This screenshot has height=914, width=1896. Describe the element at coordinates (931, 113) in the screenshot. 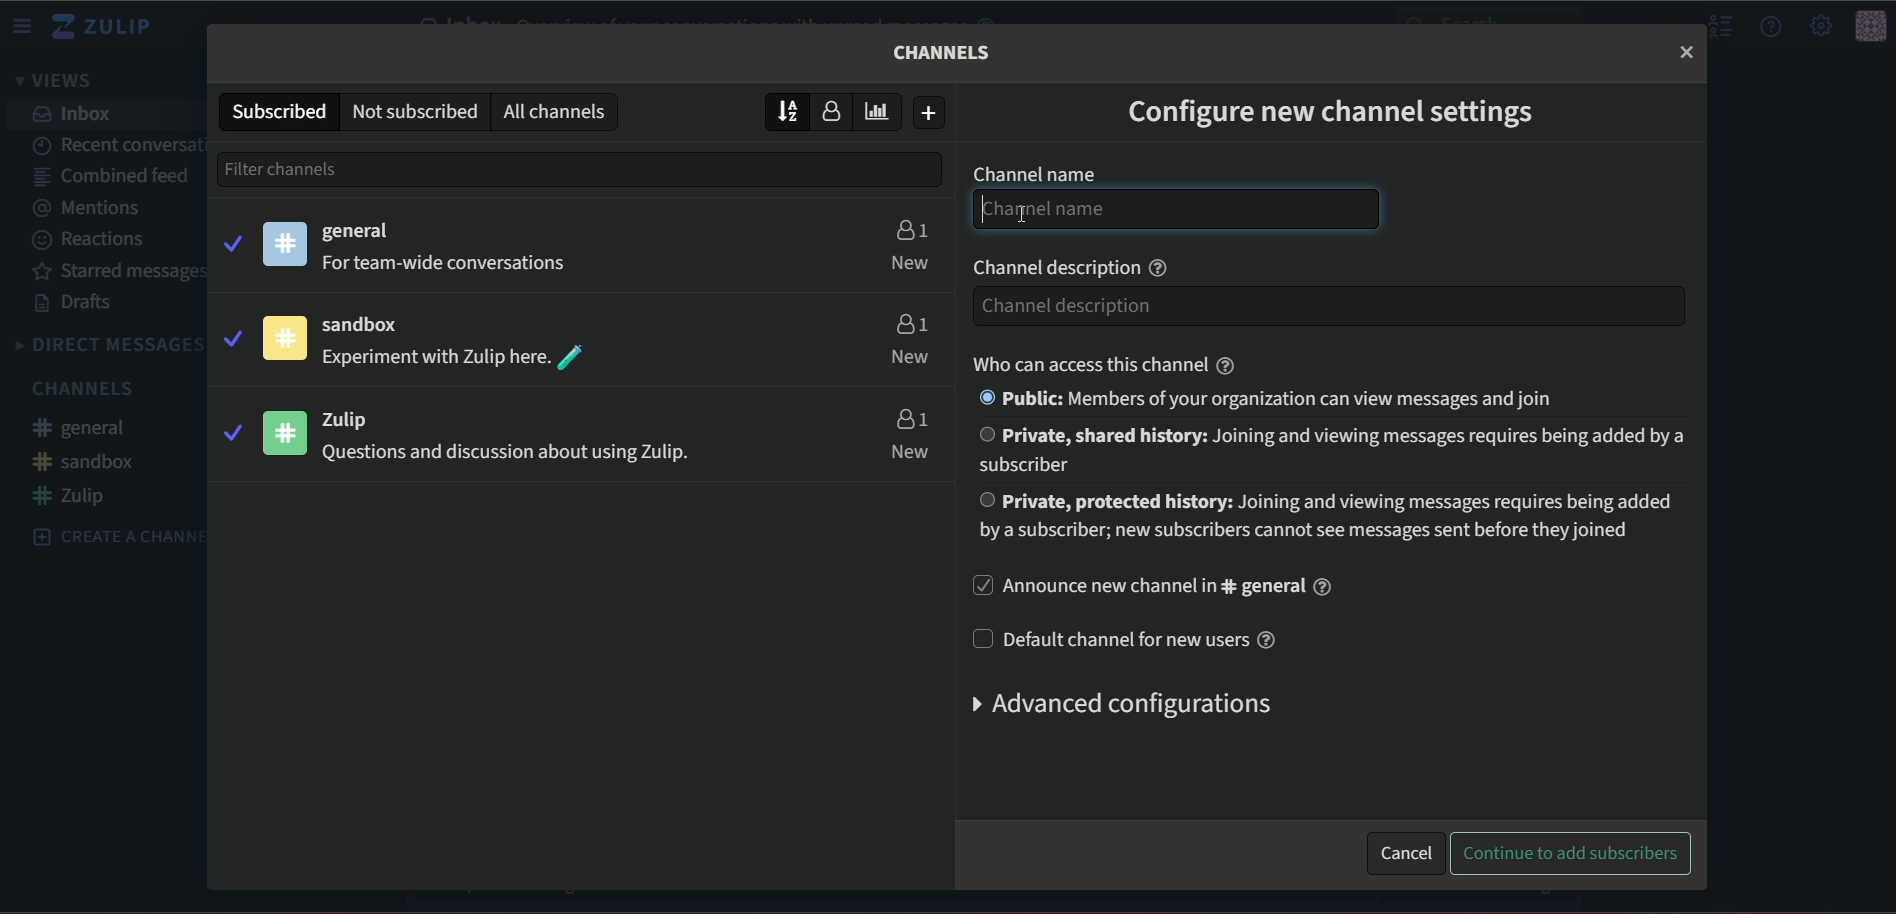

I see `add` at that location.